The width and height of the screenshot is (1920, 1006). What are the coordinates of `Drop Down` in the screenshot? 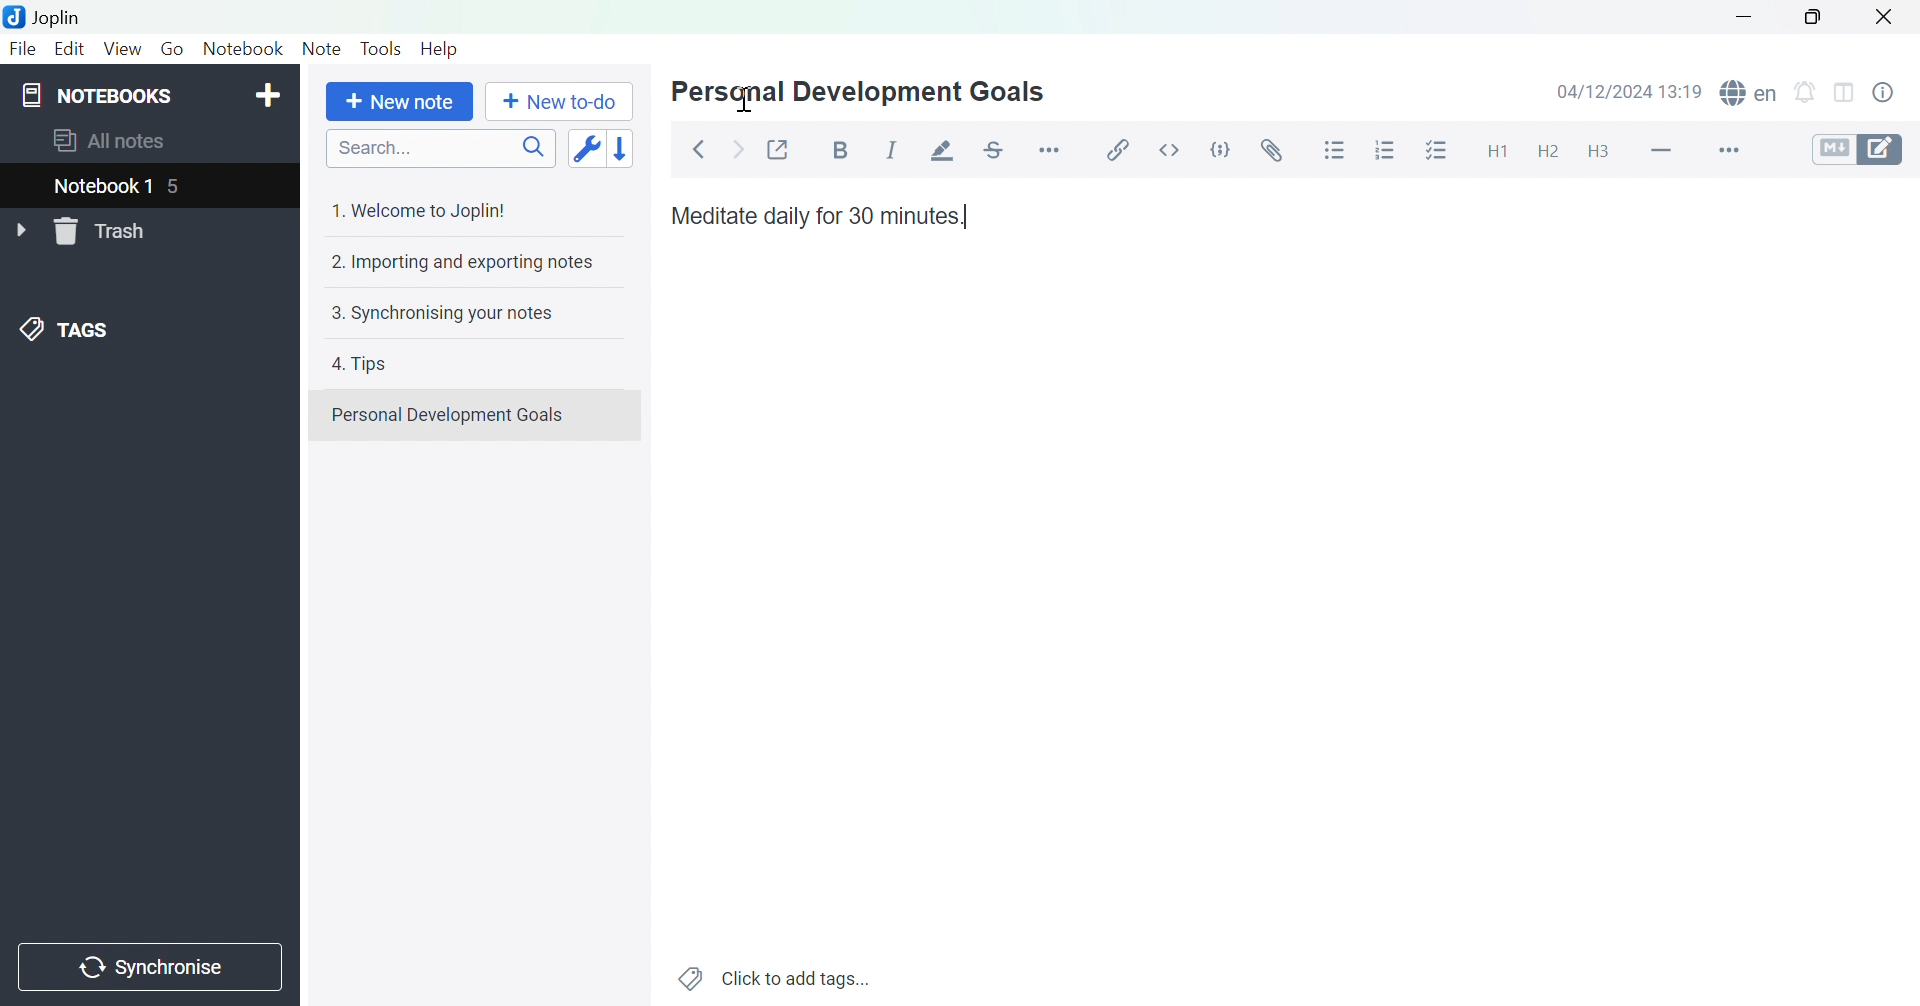 It's located at (20, 228).